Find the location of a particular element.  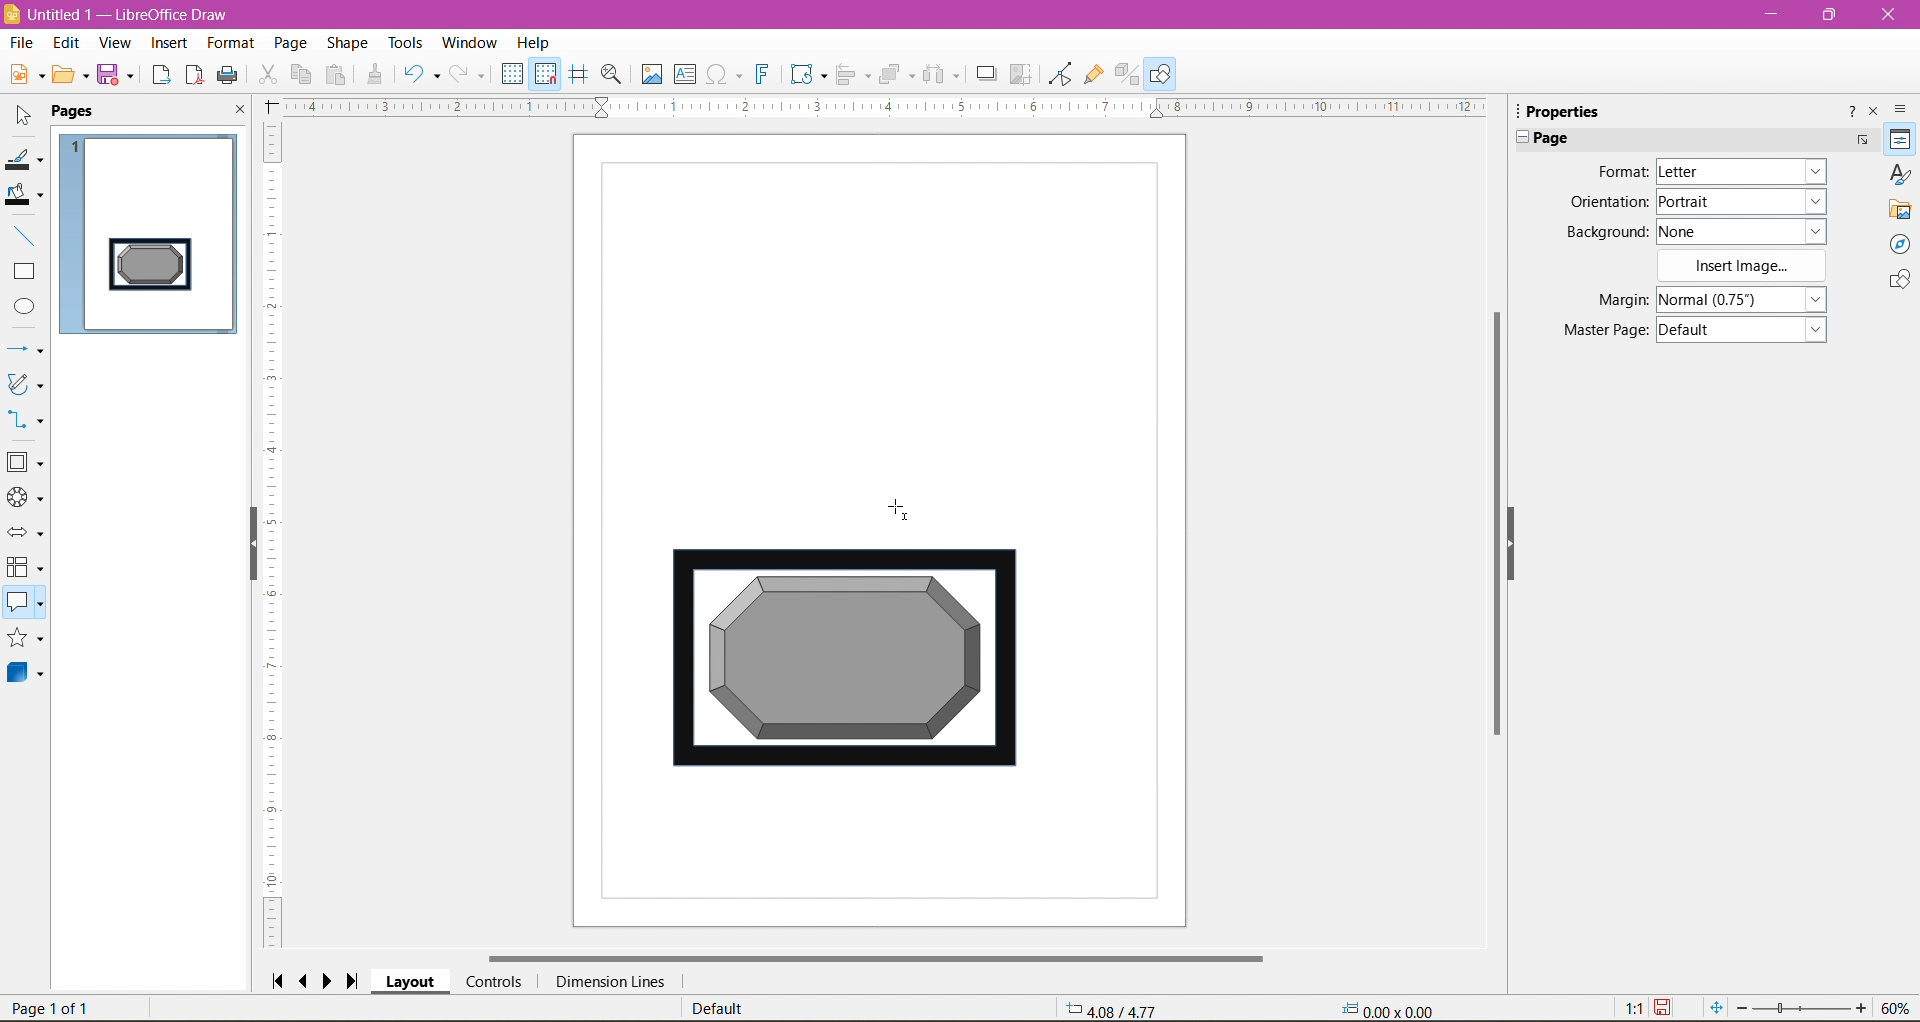

Insert is located at coordinates (168, 43).